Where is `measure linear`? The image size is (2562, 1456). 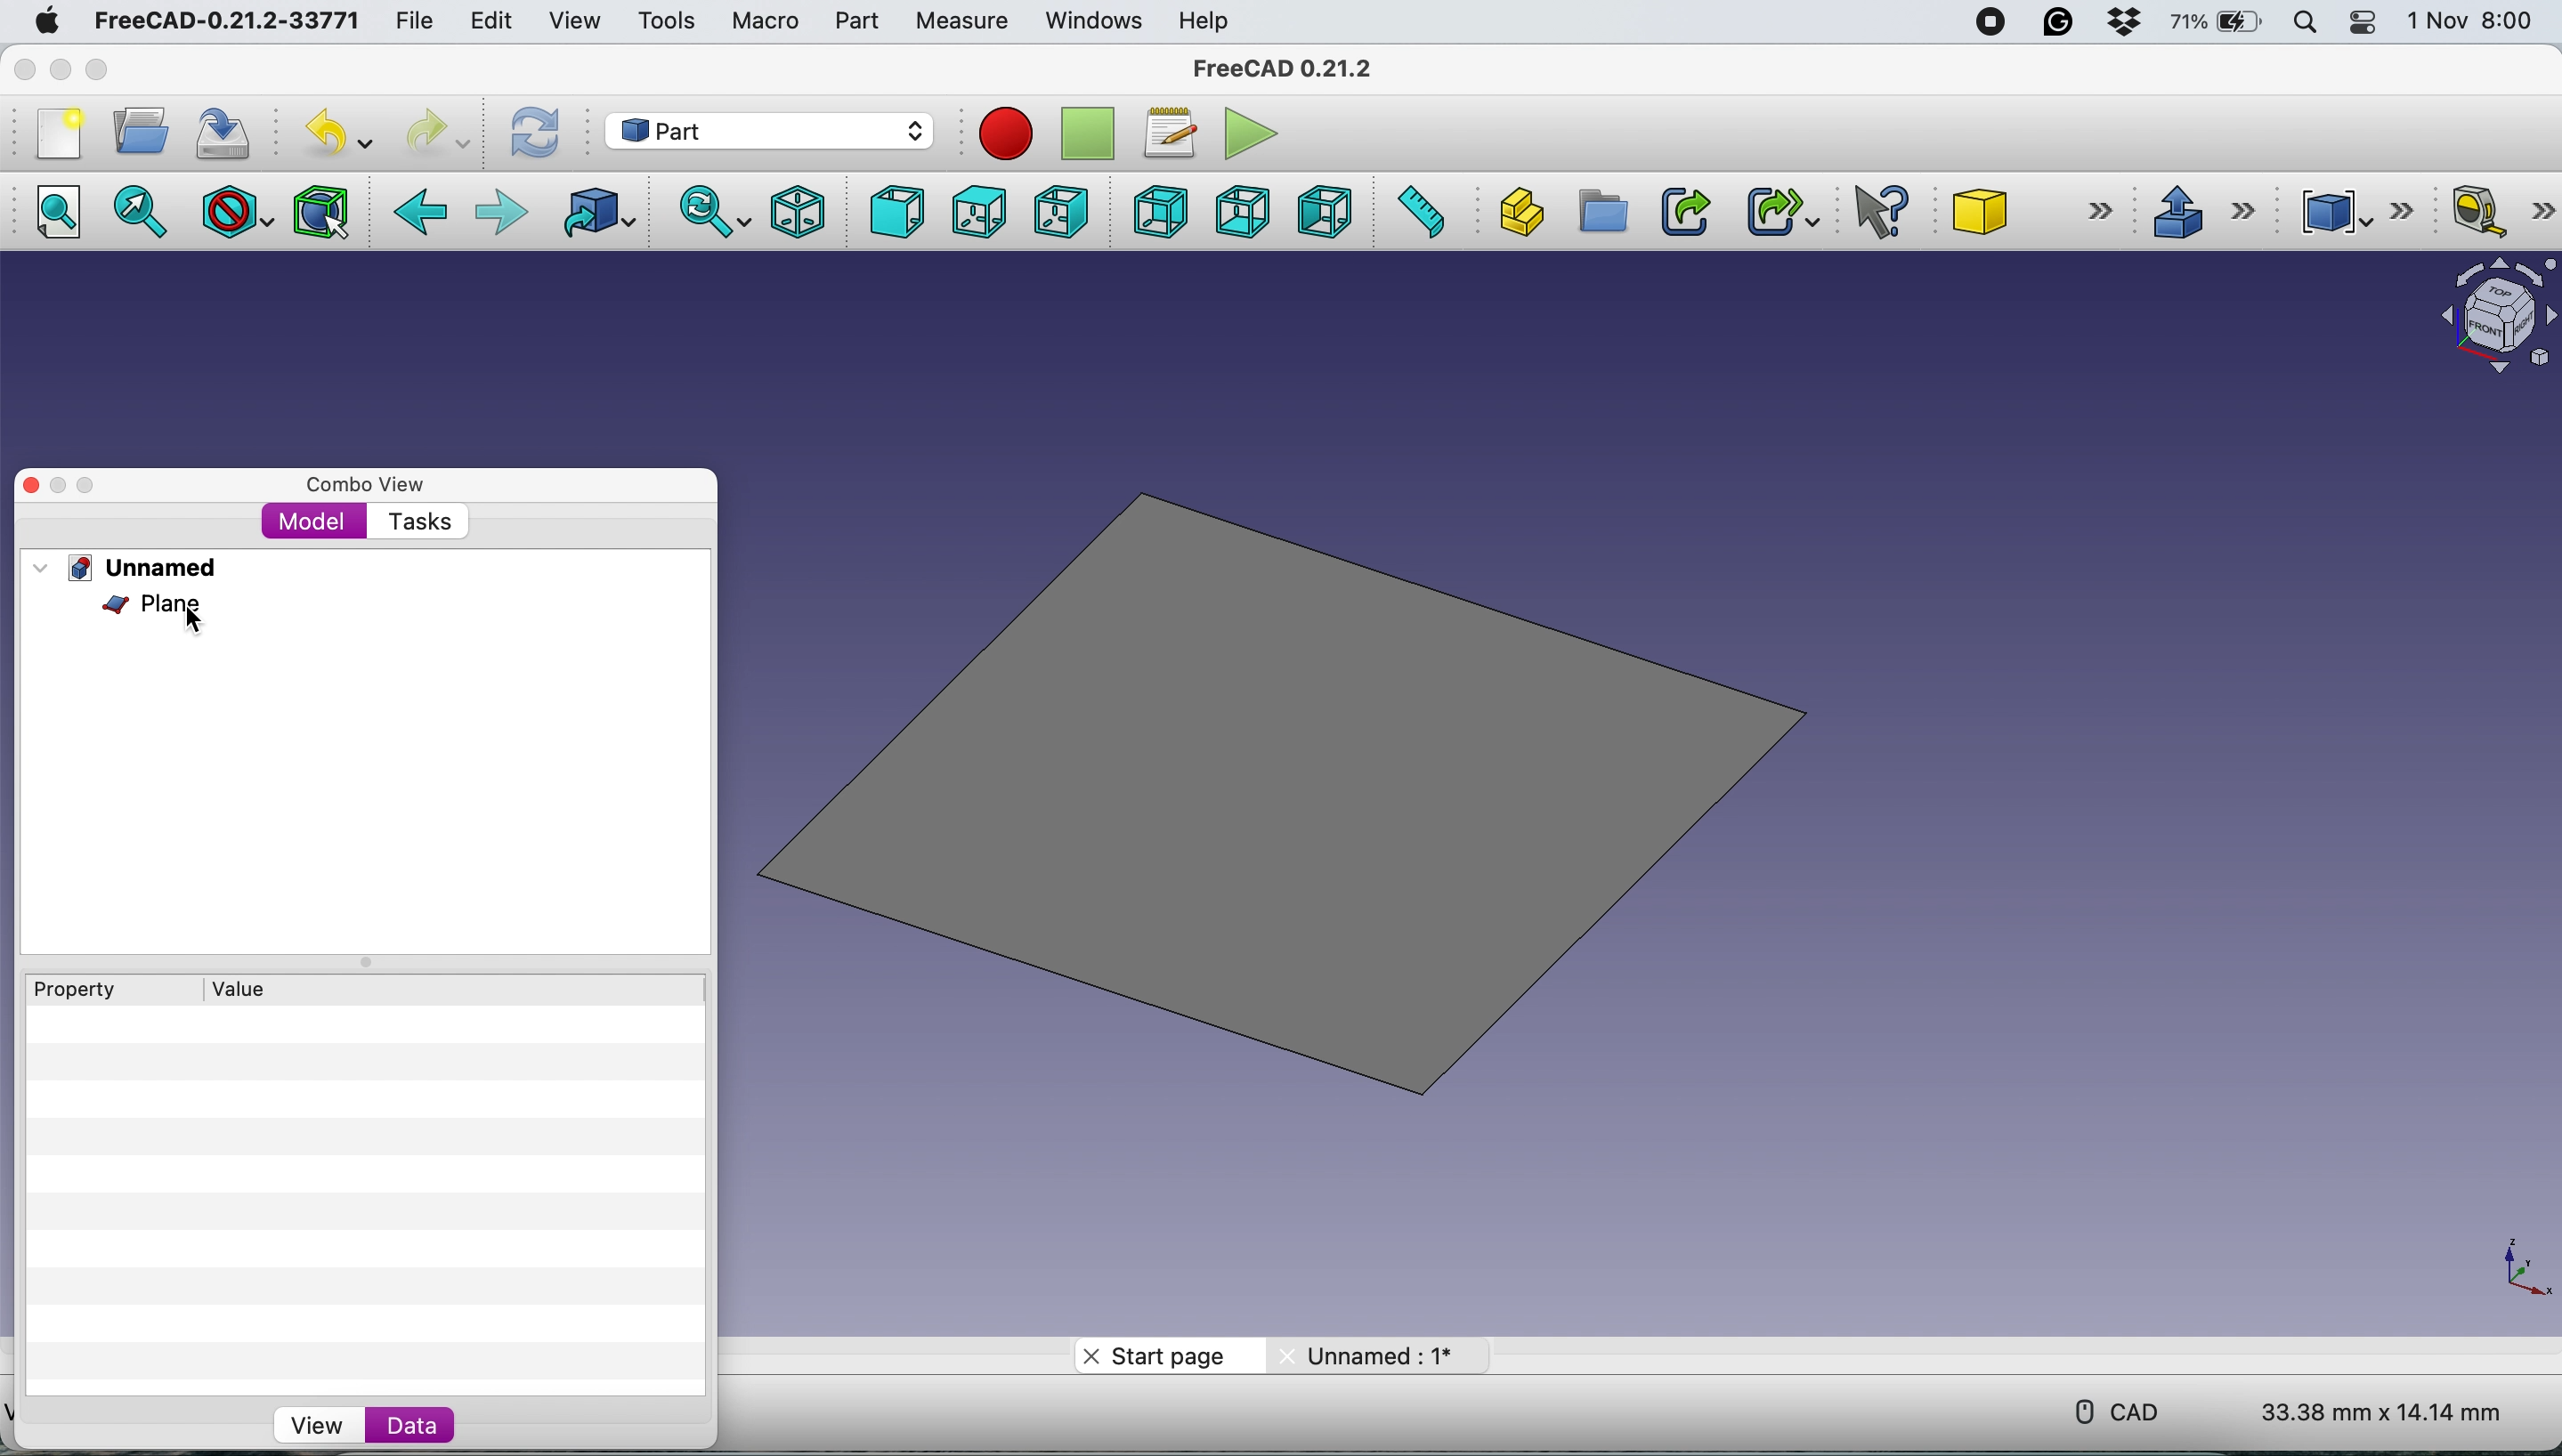
measure linear is located at coordinates (2500, 209).